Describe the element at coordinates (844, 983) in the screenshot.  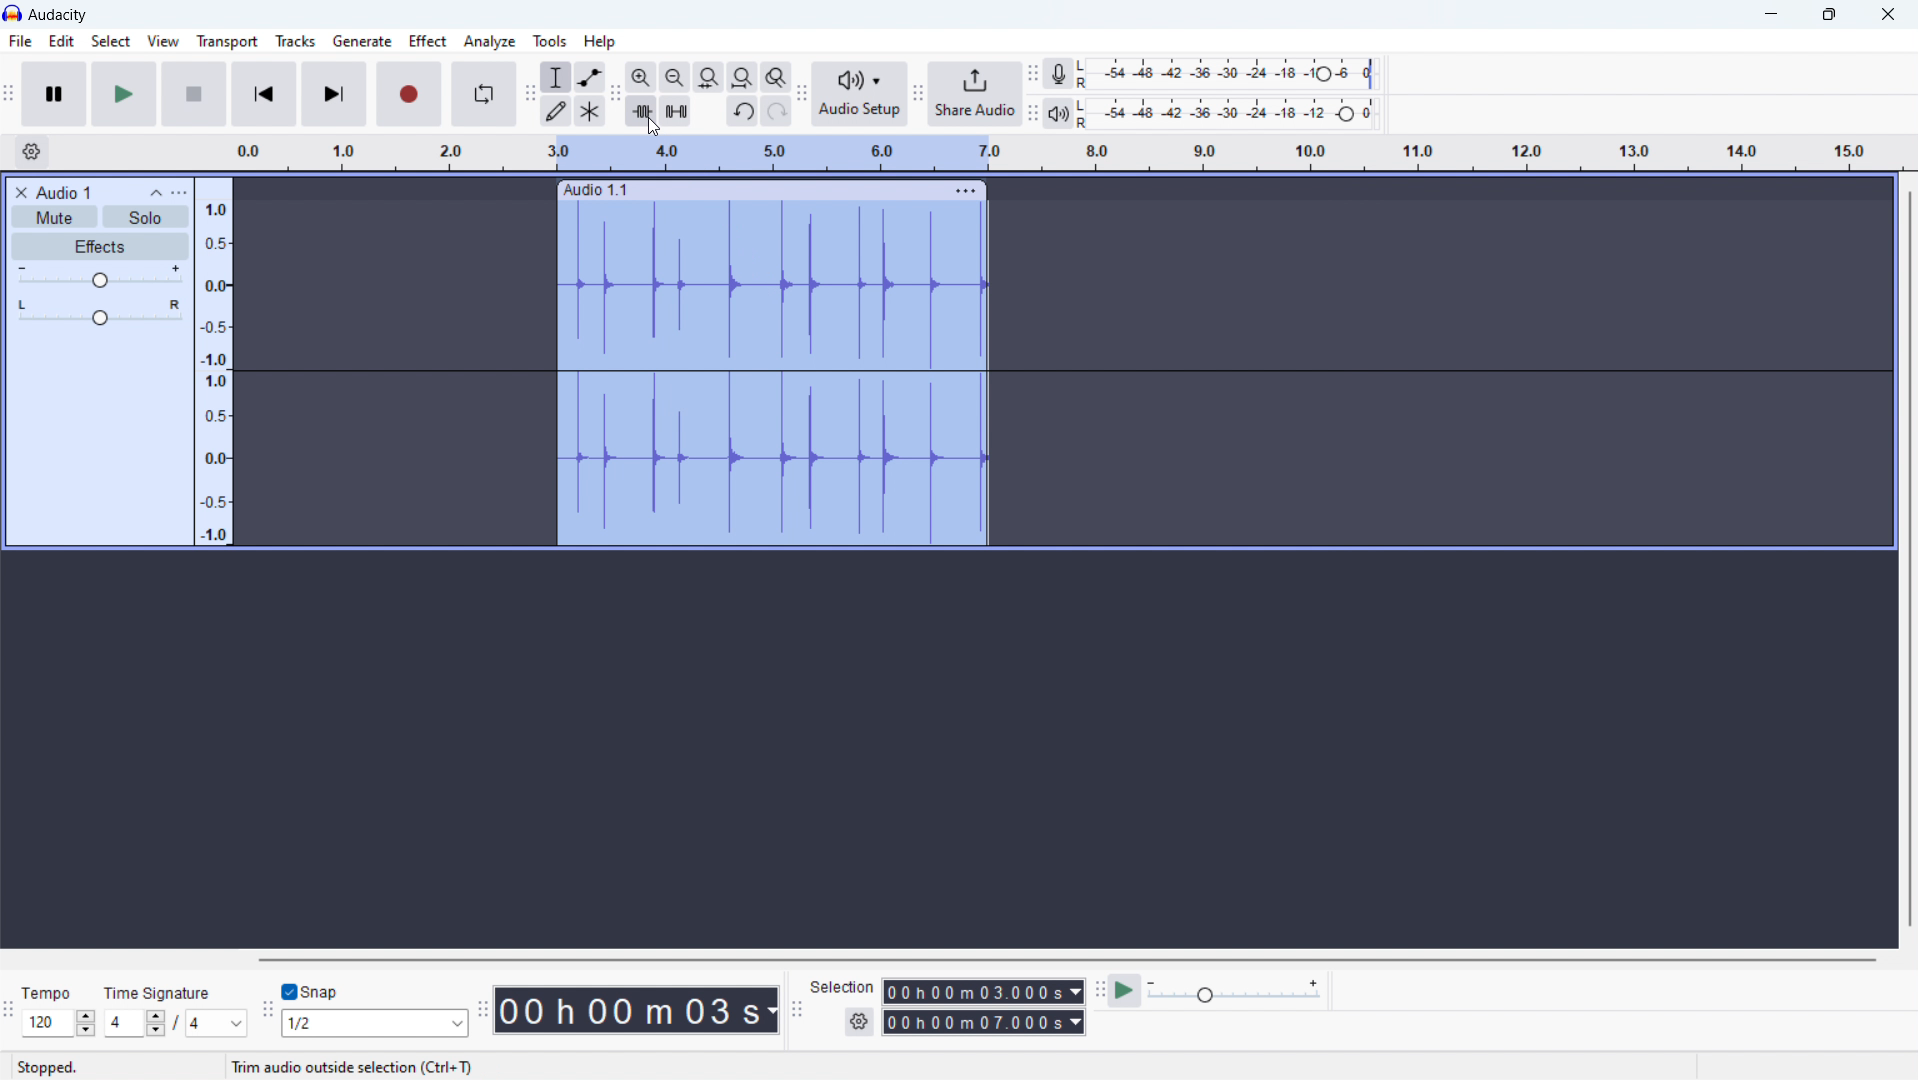
I see `Selection` at that location.